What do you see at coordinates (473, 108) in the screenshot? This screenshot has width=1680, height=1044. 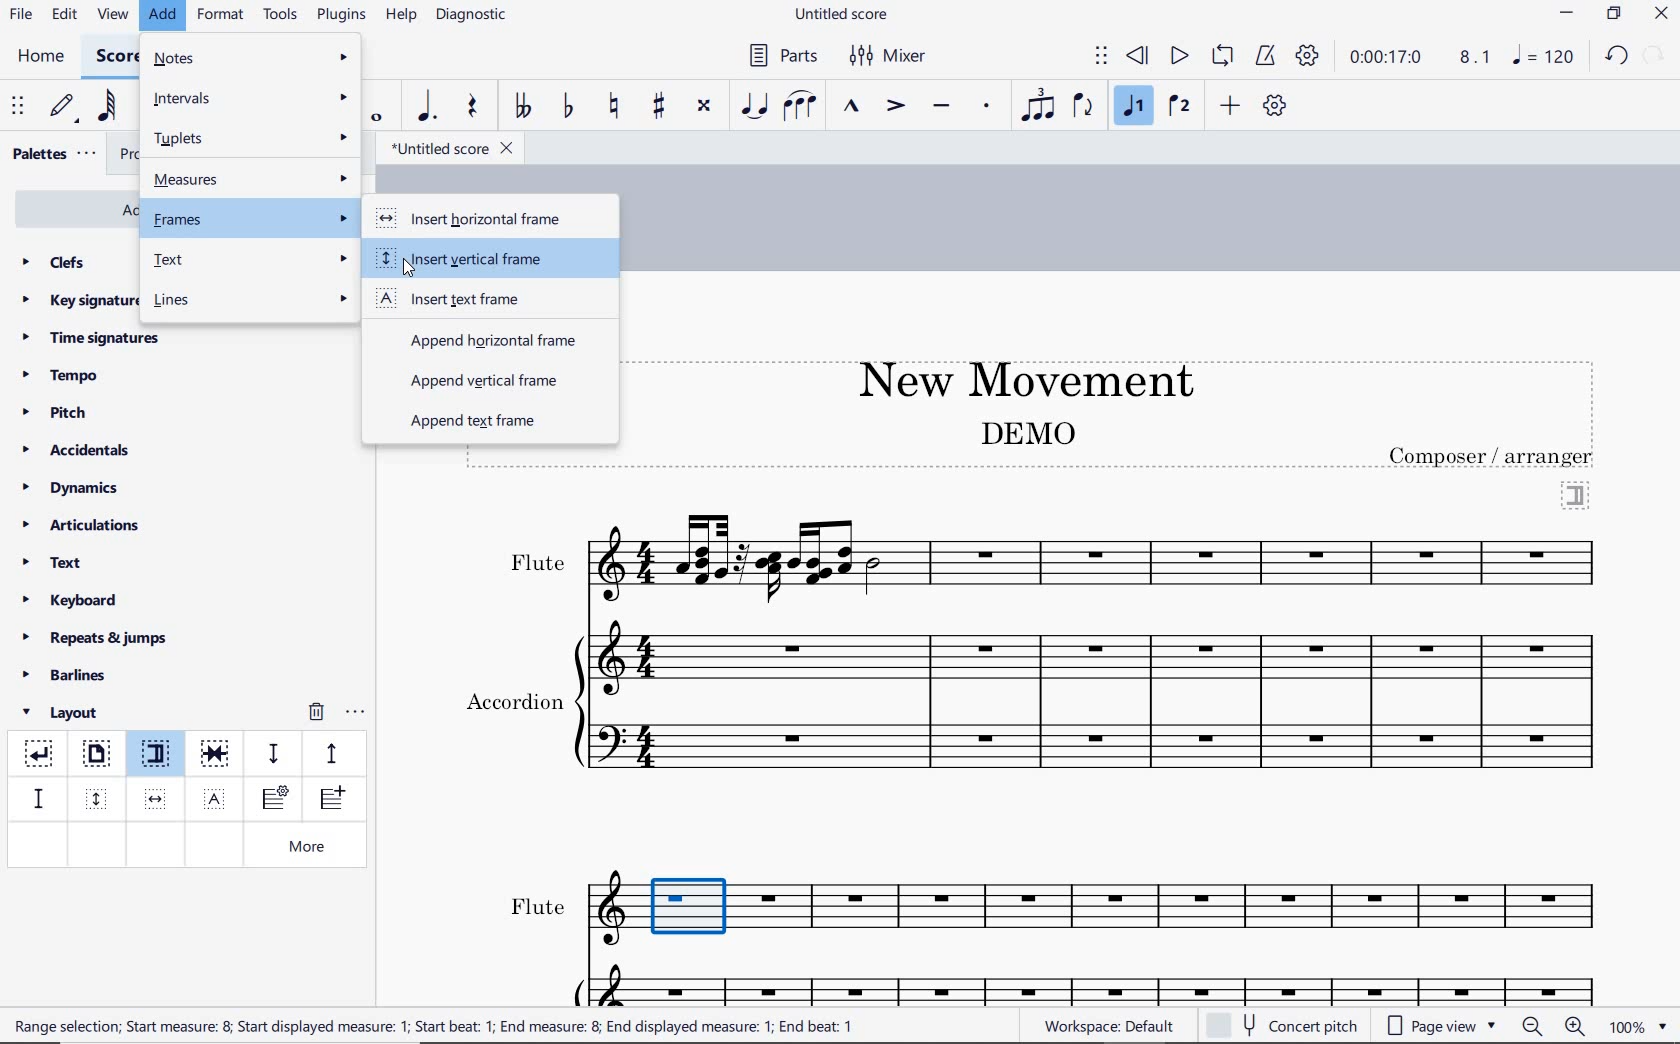 I see `rest` at bounding box center [473, 108].